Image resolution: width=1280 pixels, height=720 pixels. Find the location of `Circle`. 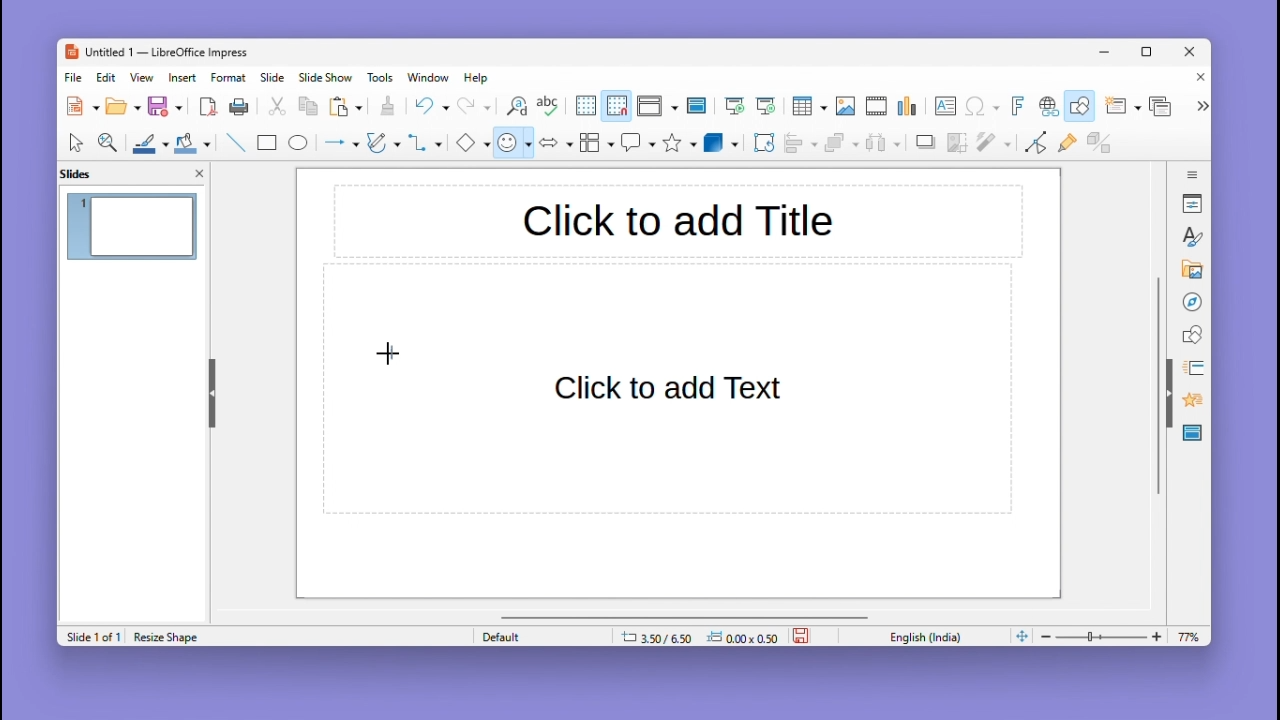

Circle is located at coordinates (300, 145).